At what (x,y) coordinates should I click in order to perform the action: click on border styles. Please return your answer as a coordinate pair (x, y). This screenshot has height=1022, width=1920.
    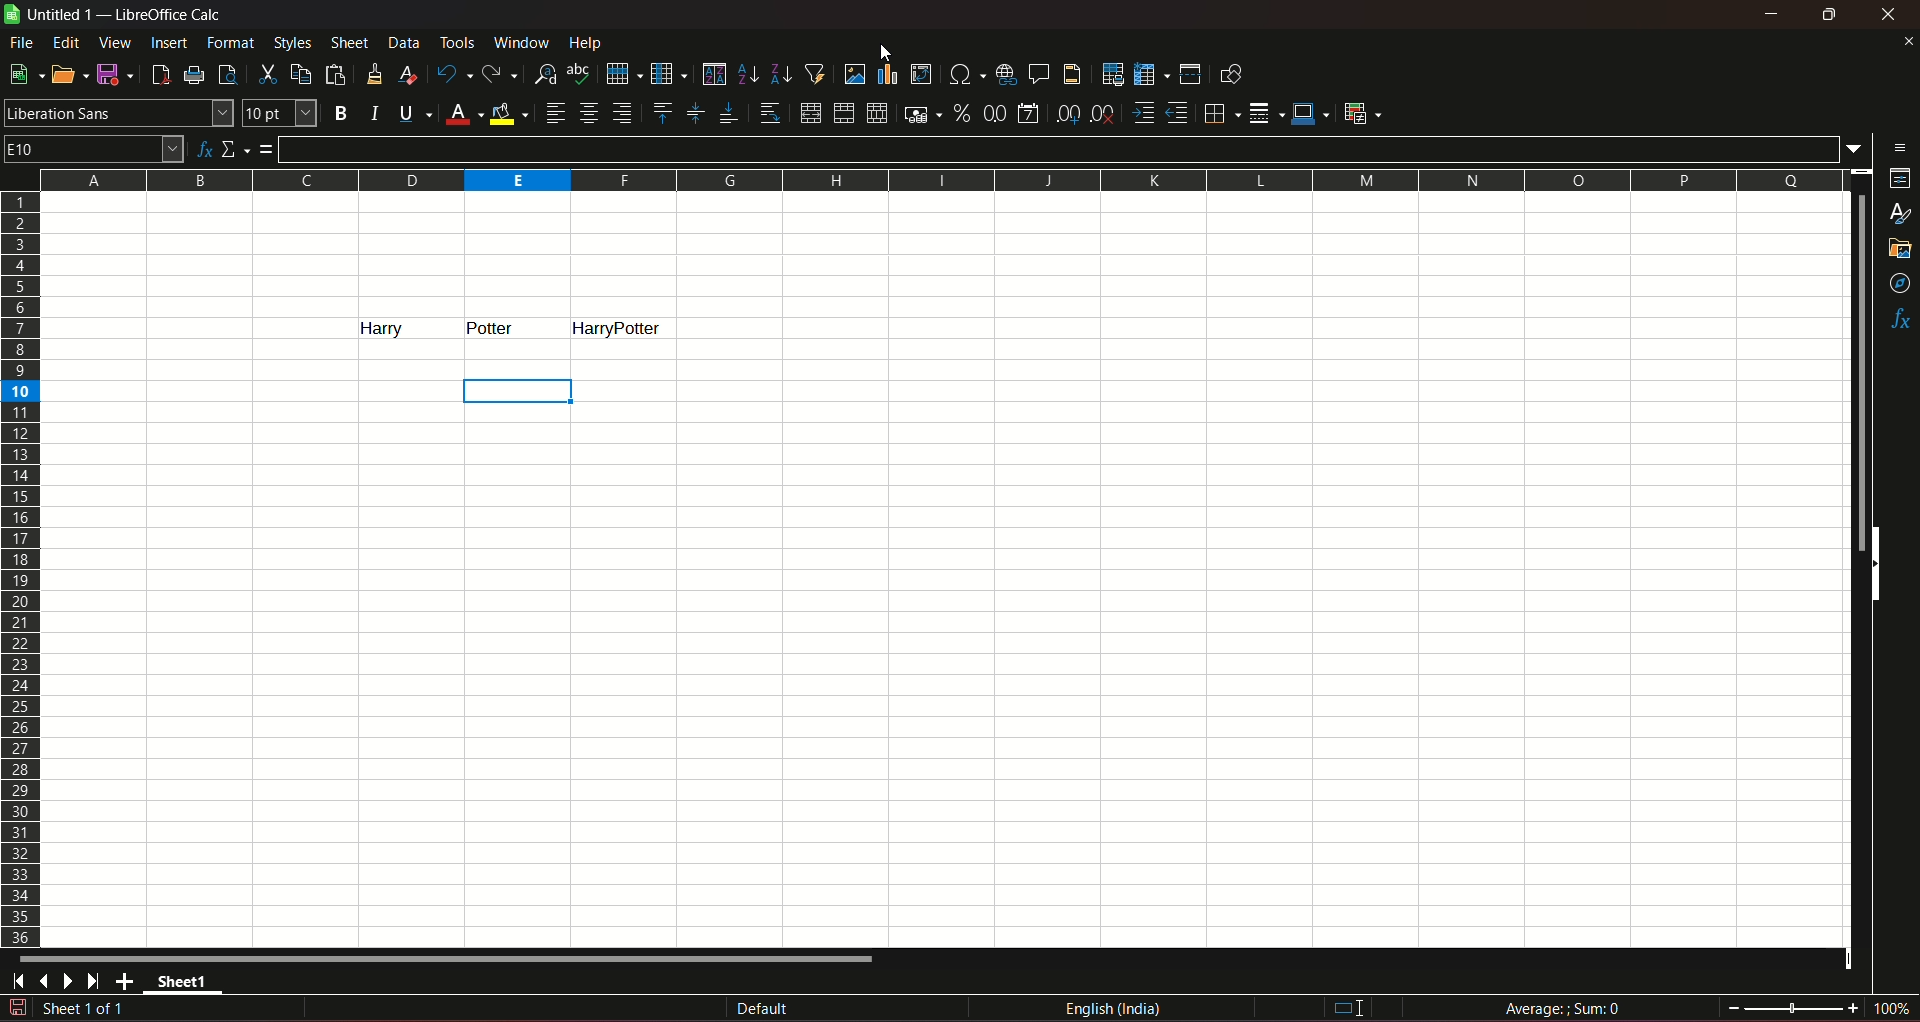
    Looking at the image, I should click on (1264, 114).